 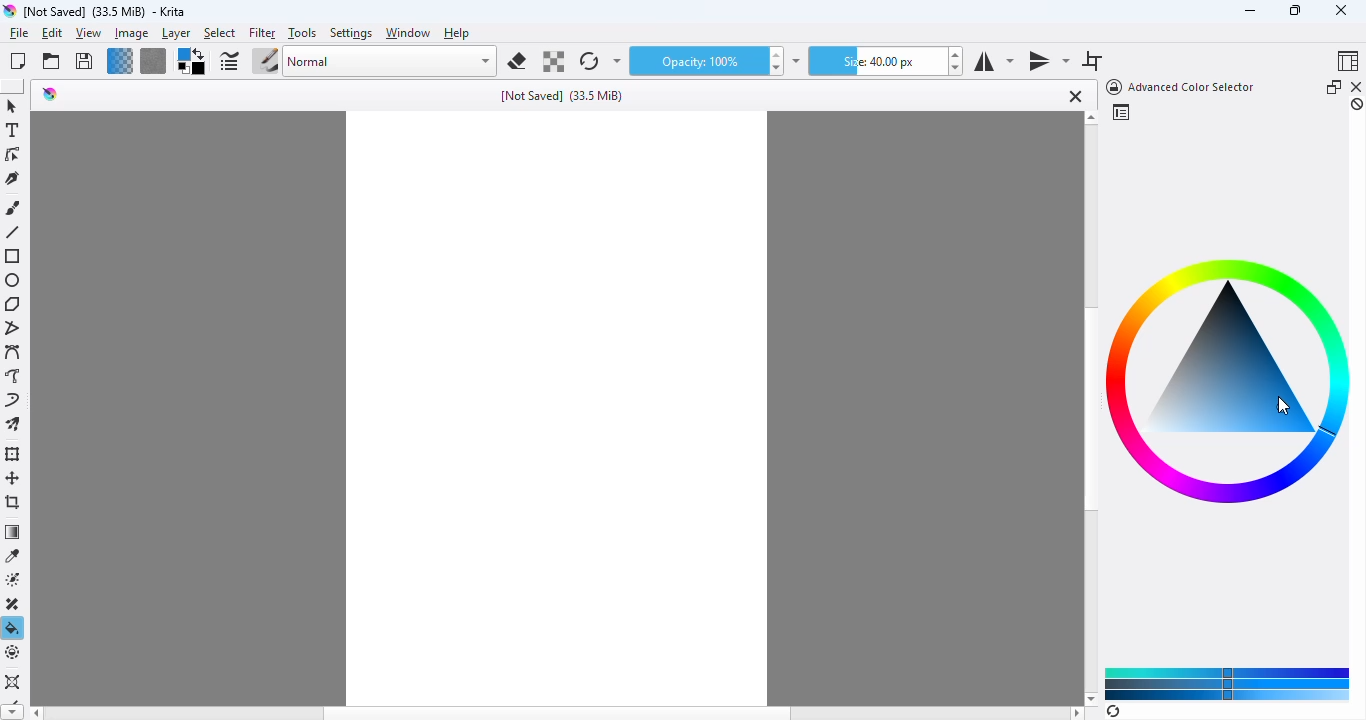 I want to click on edit shapes tool, so click(x=13, y=154).